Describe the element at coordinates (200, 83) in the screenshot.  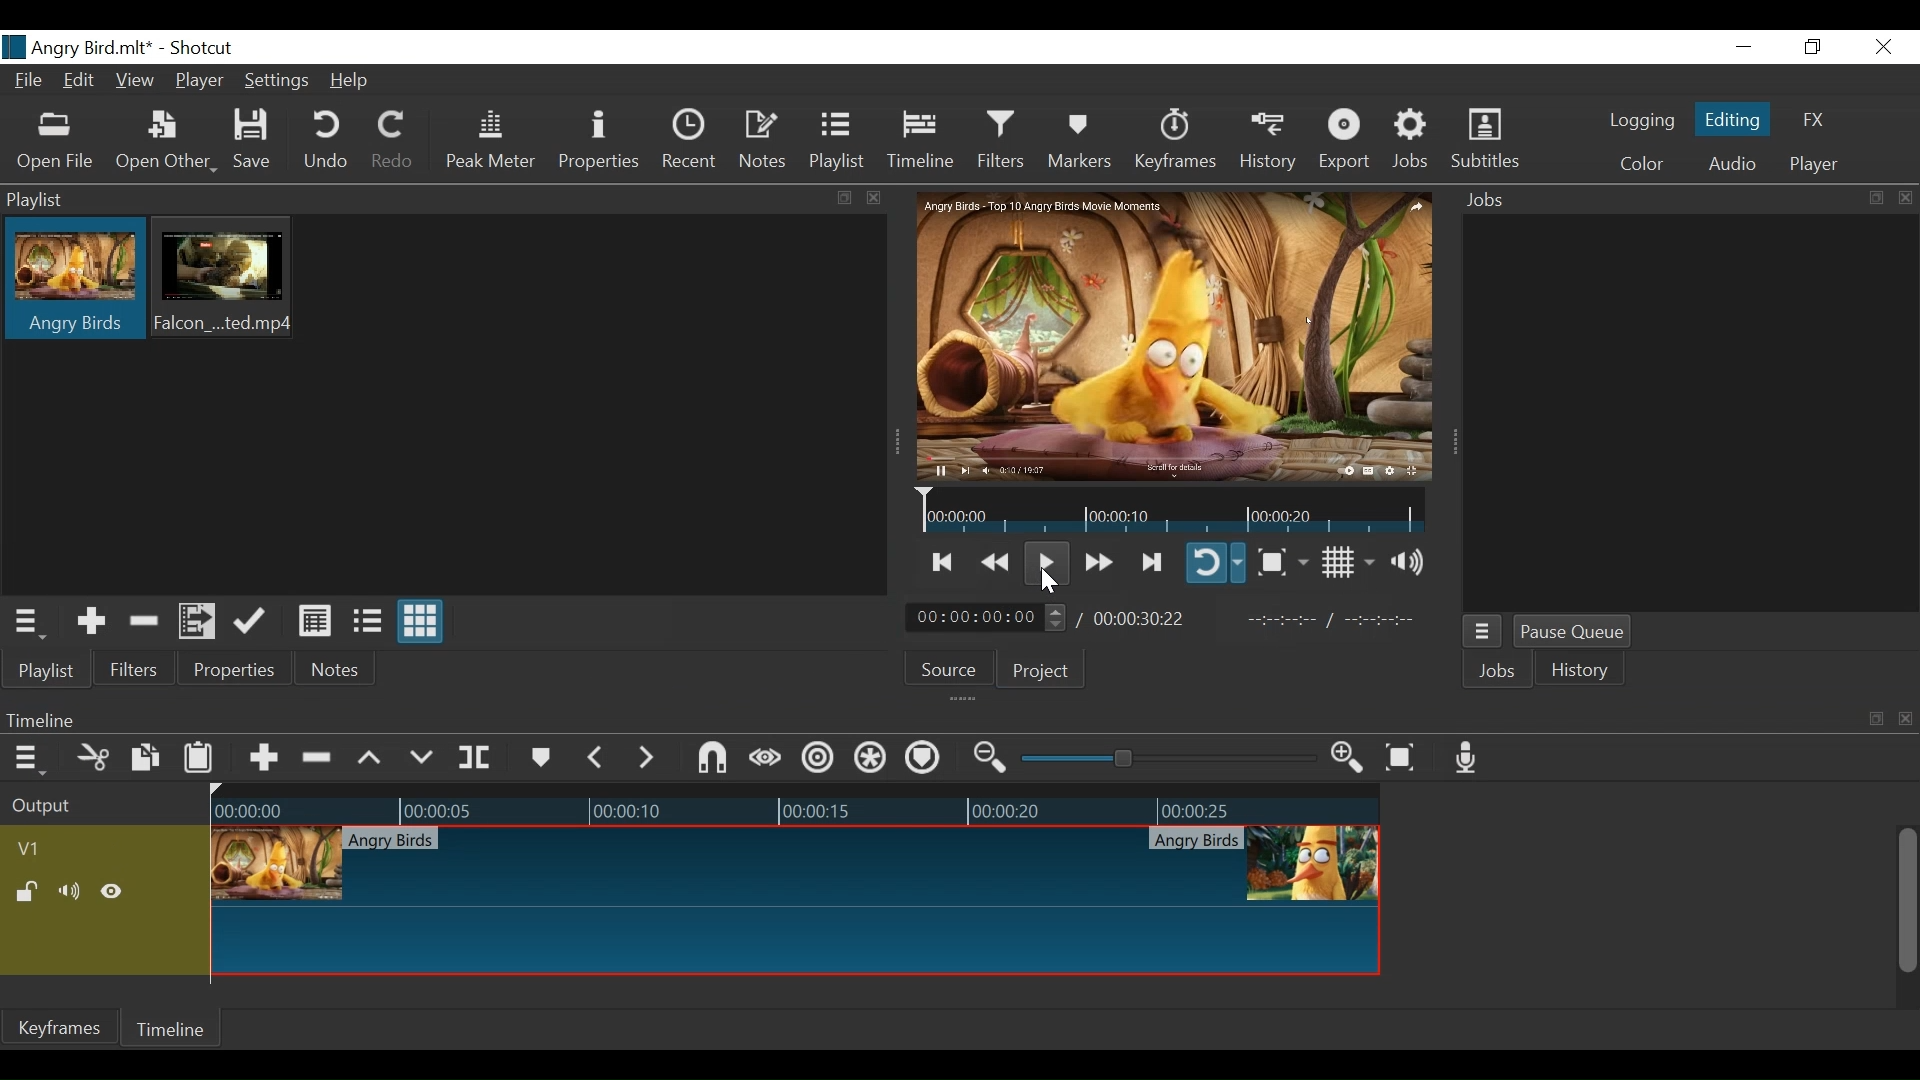
I see `Player` at that location.